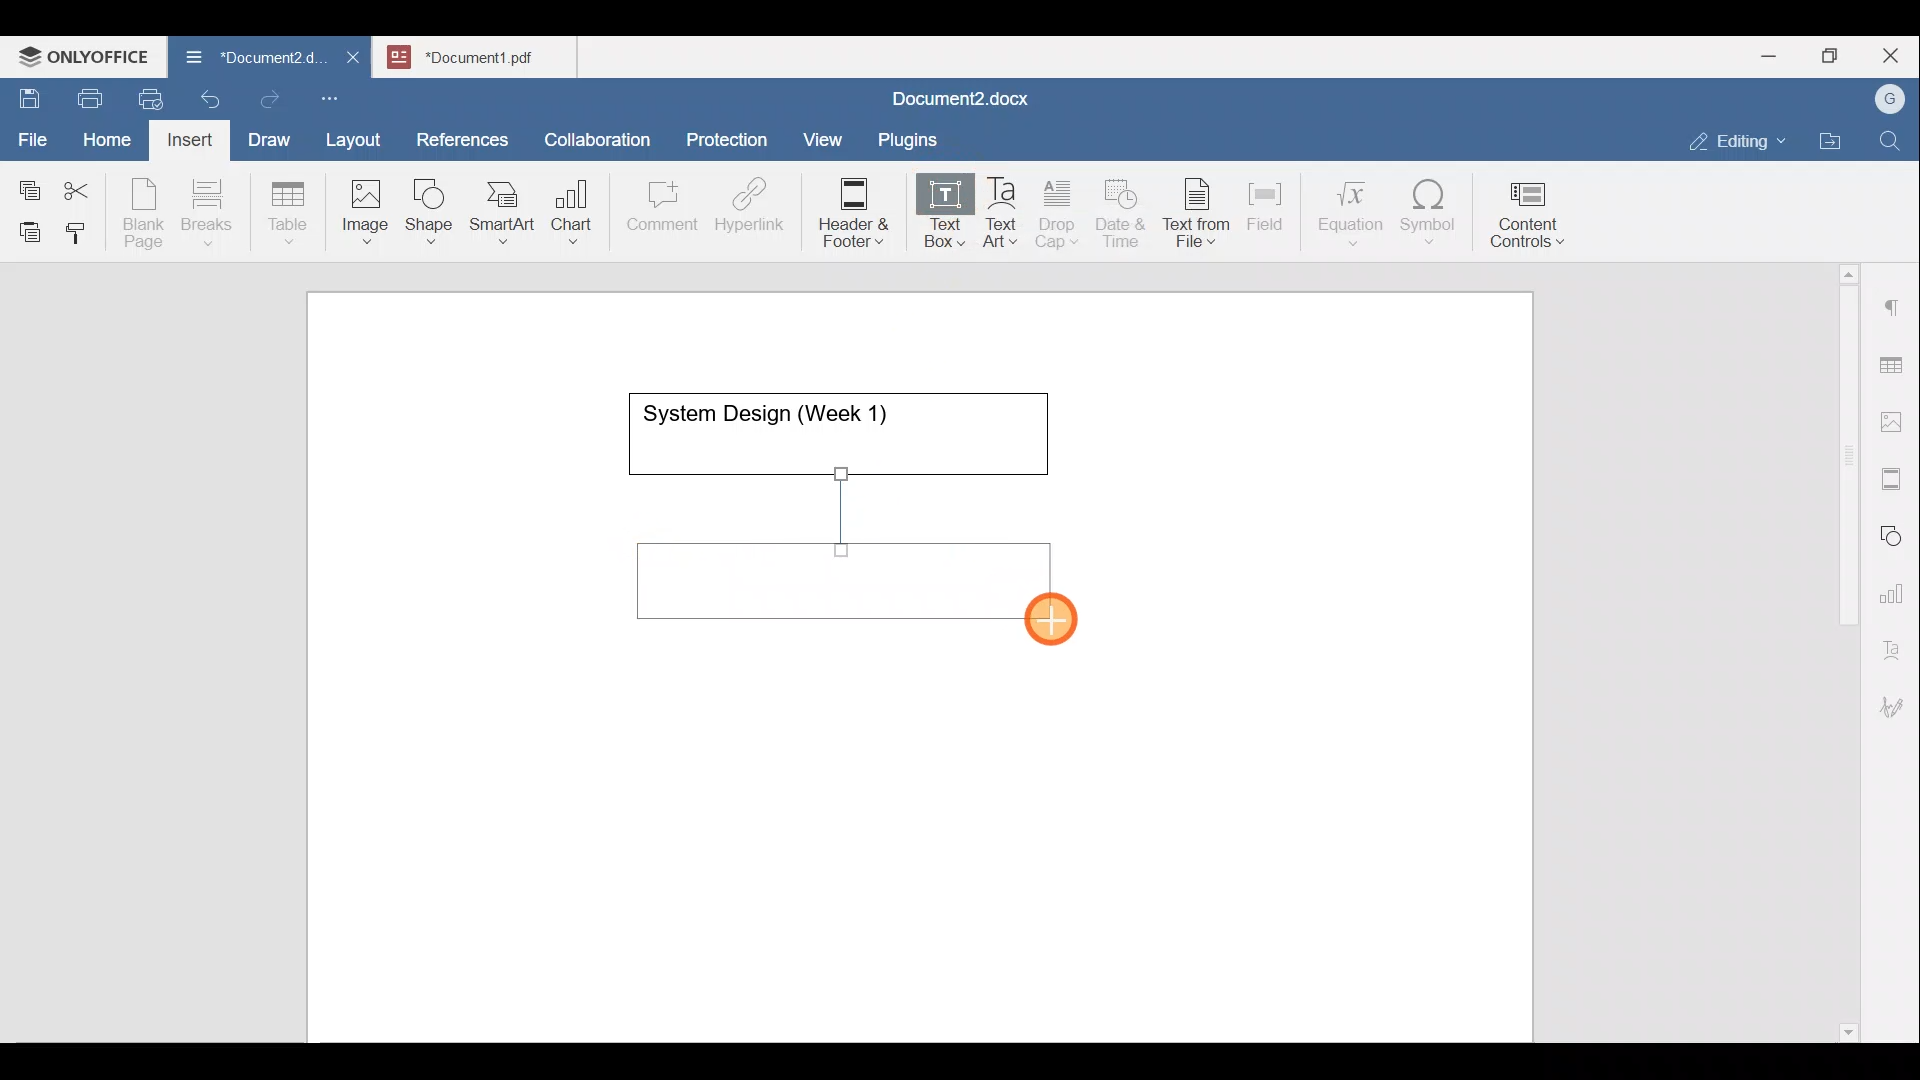 This screenshot has height=1080, width=1920. Describe the element at coordinates (244, 60) in the screenshot. I see `Document name` at that location.